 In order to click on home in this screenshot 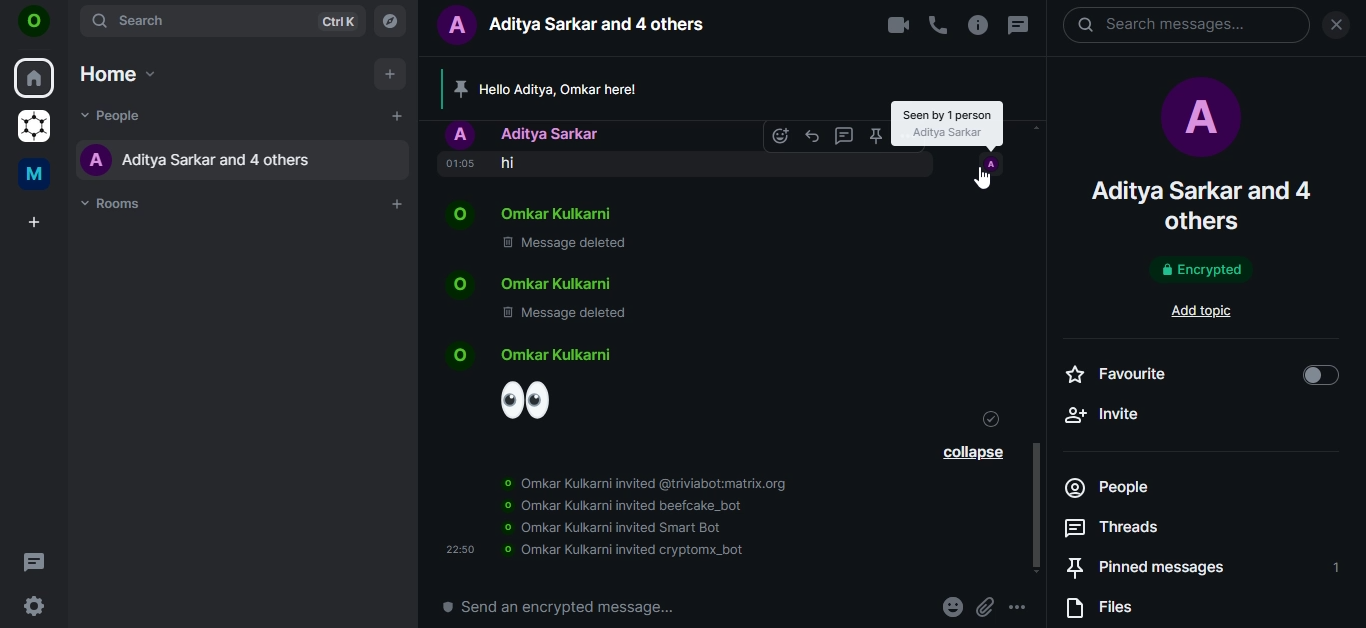, I will do `click(35, 76)`.